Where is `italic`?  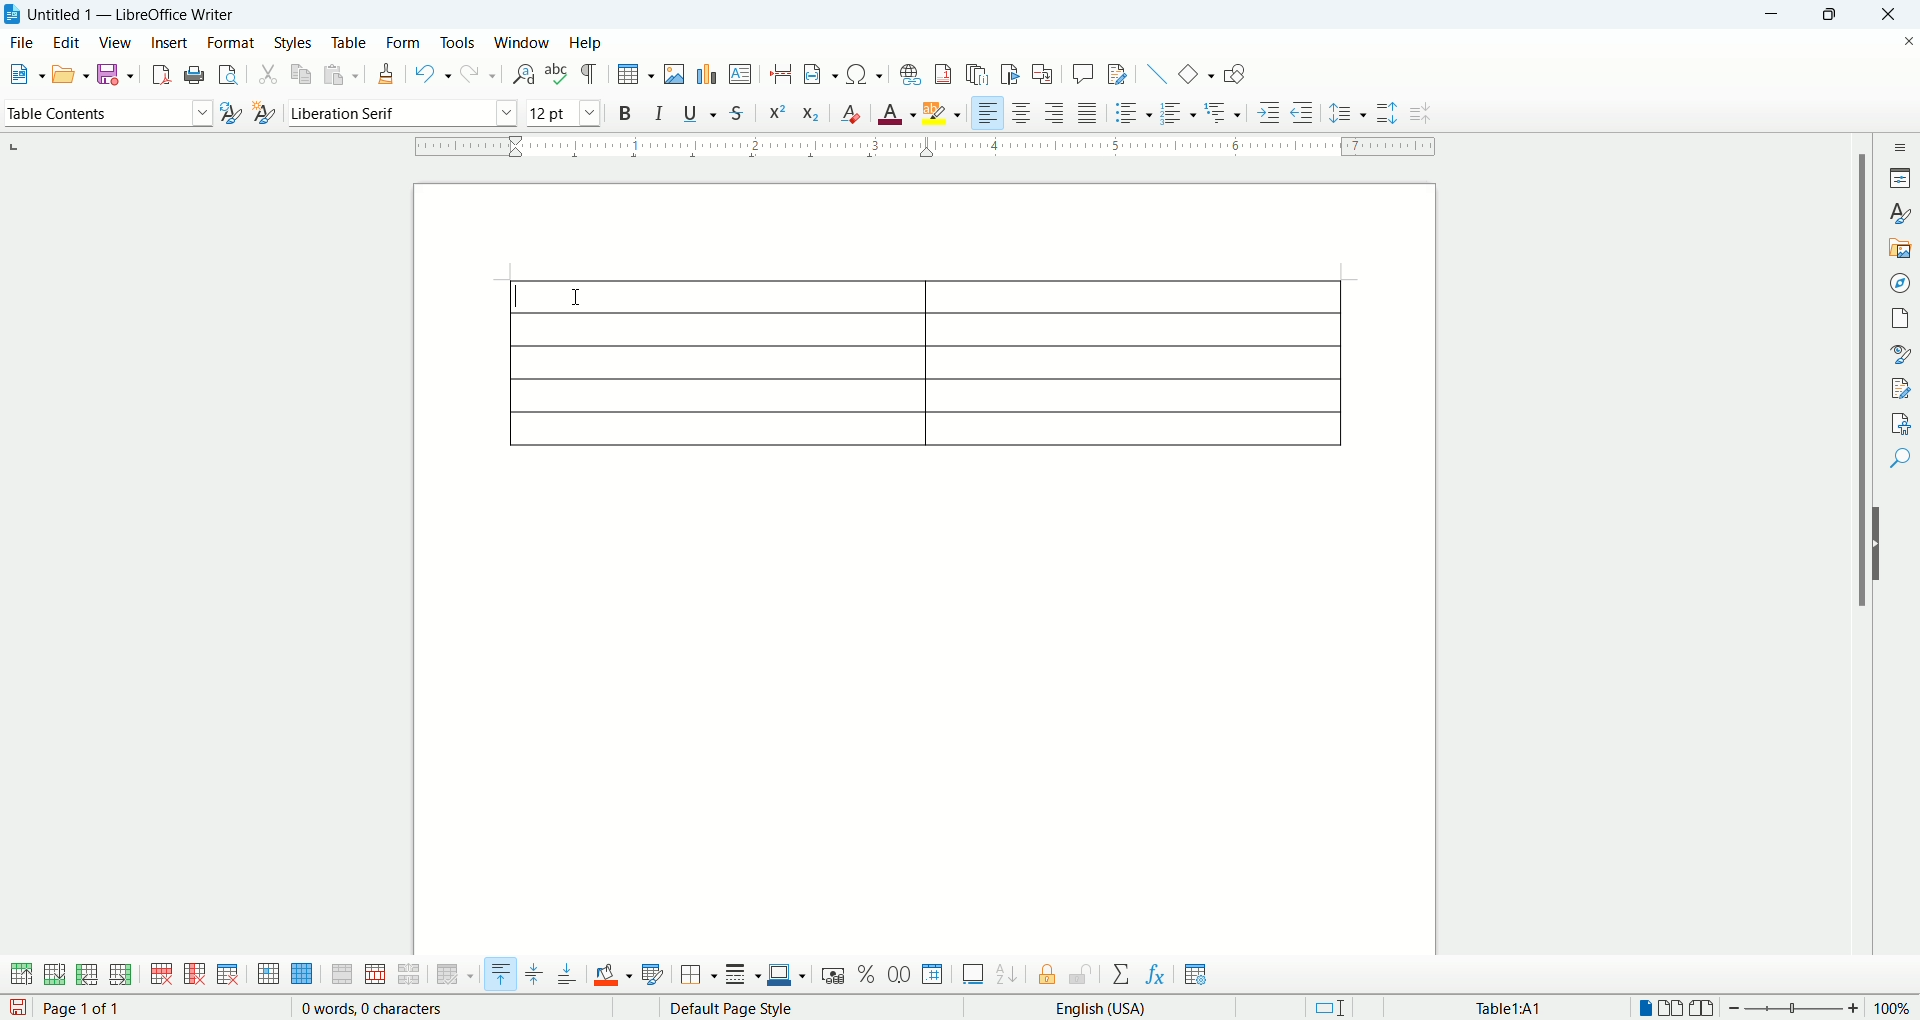
italic is located at coordinates (663, 111).